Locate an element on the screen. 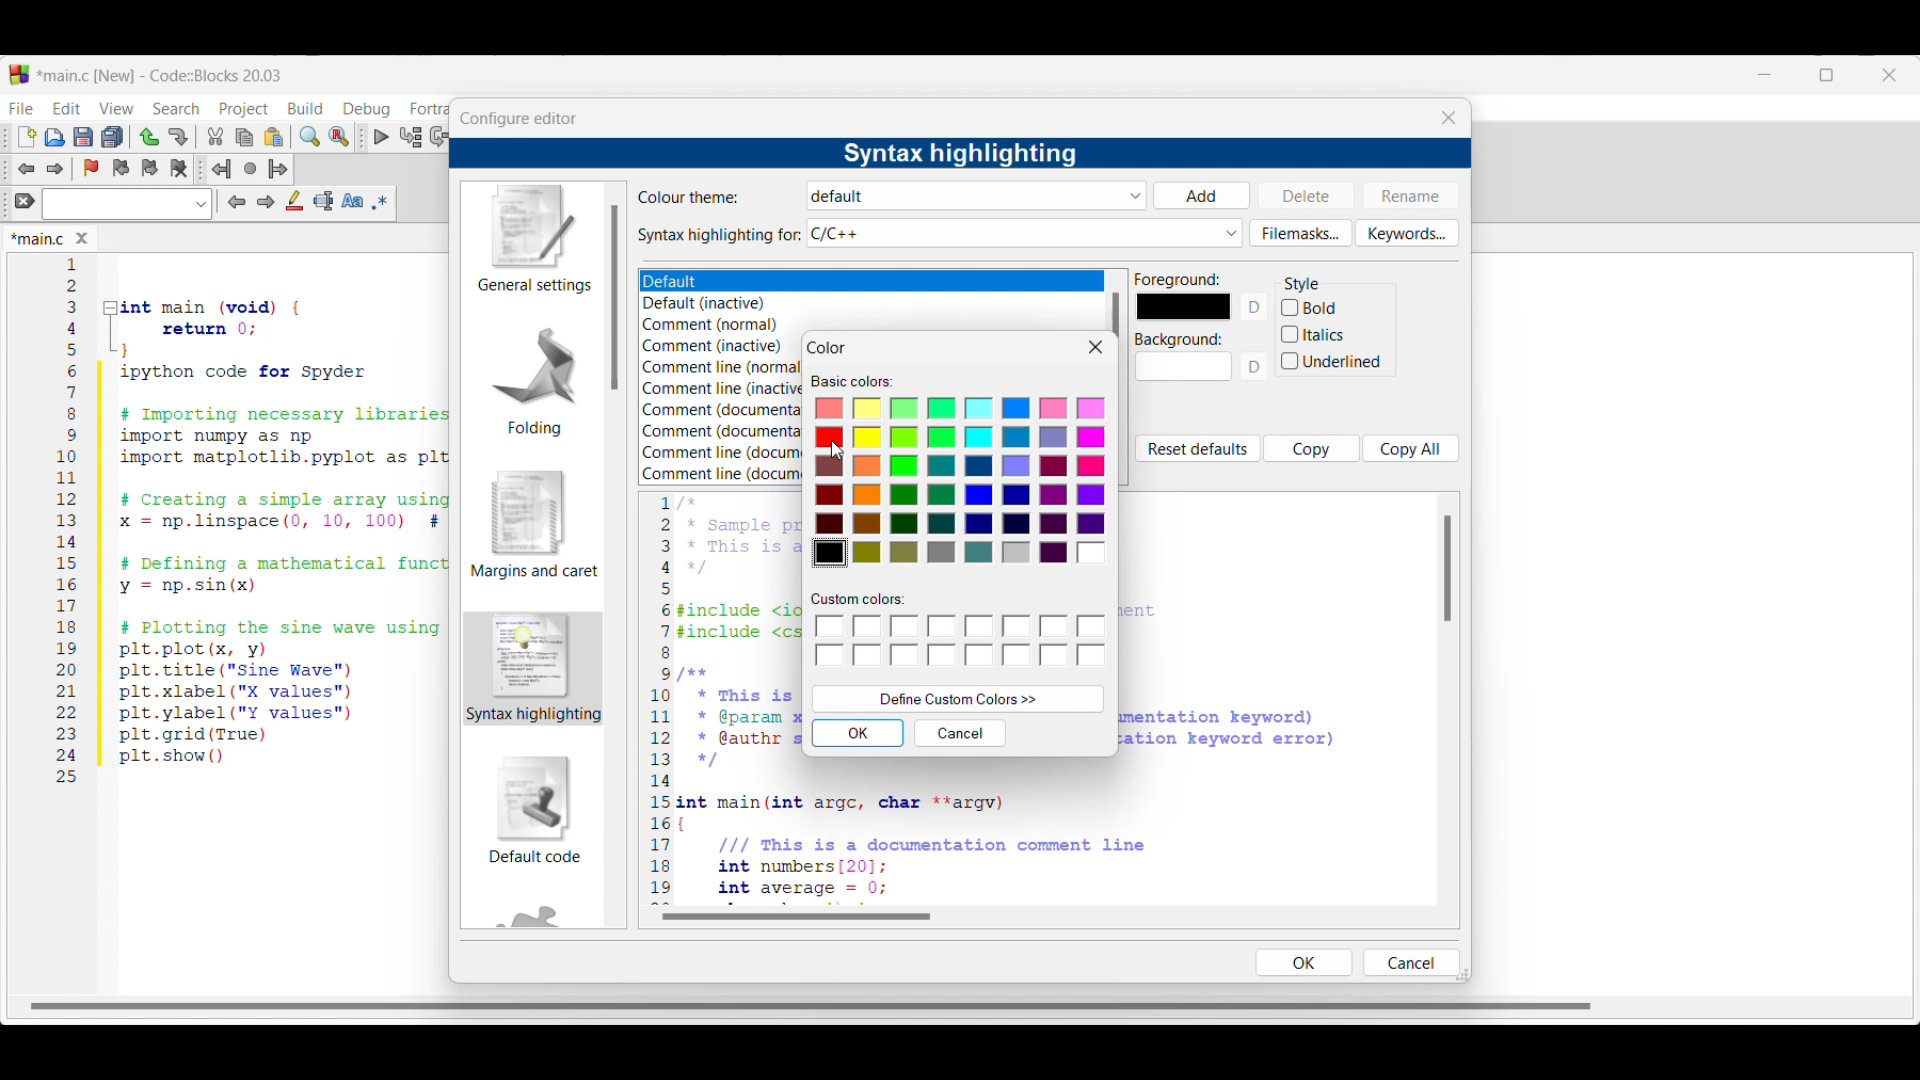 The height and width of the screenshot is (1080, 1920). Filemasks is located at coordinates (1301, 233).